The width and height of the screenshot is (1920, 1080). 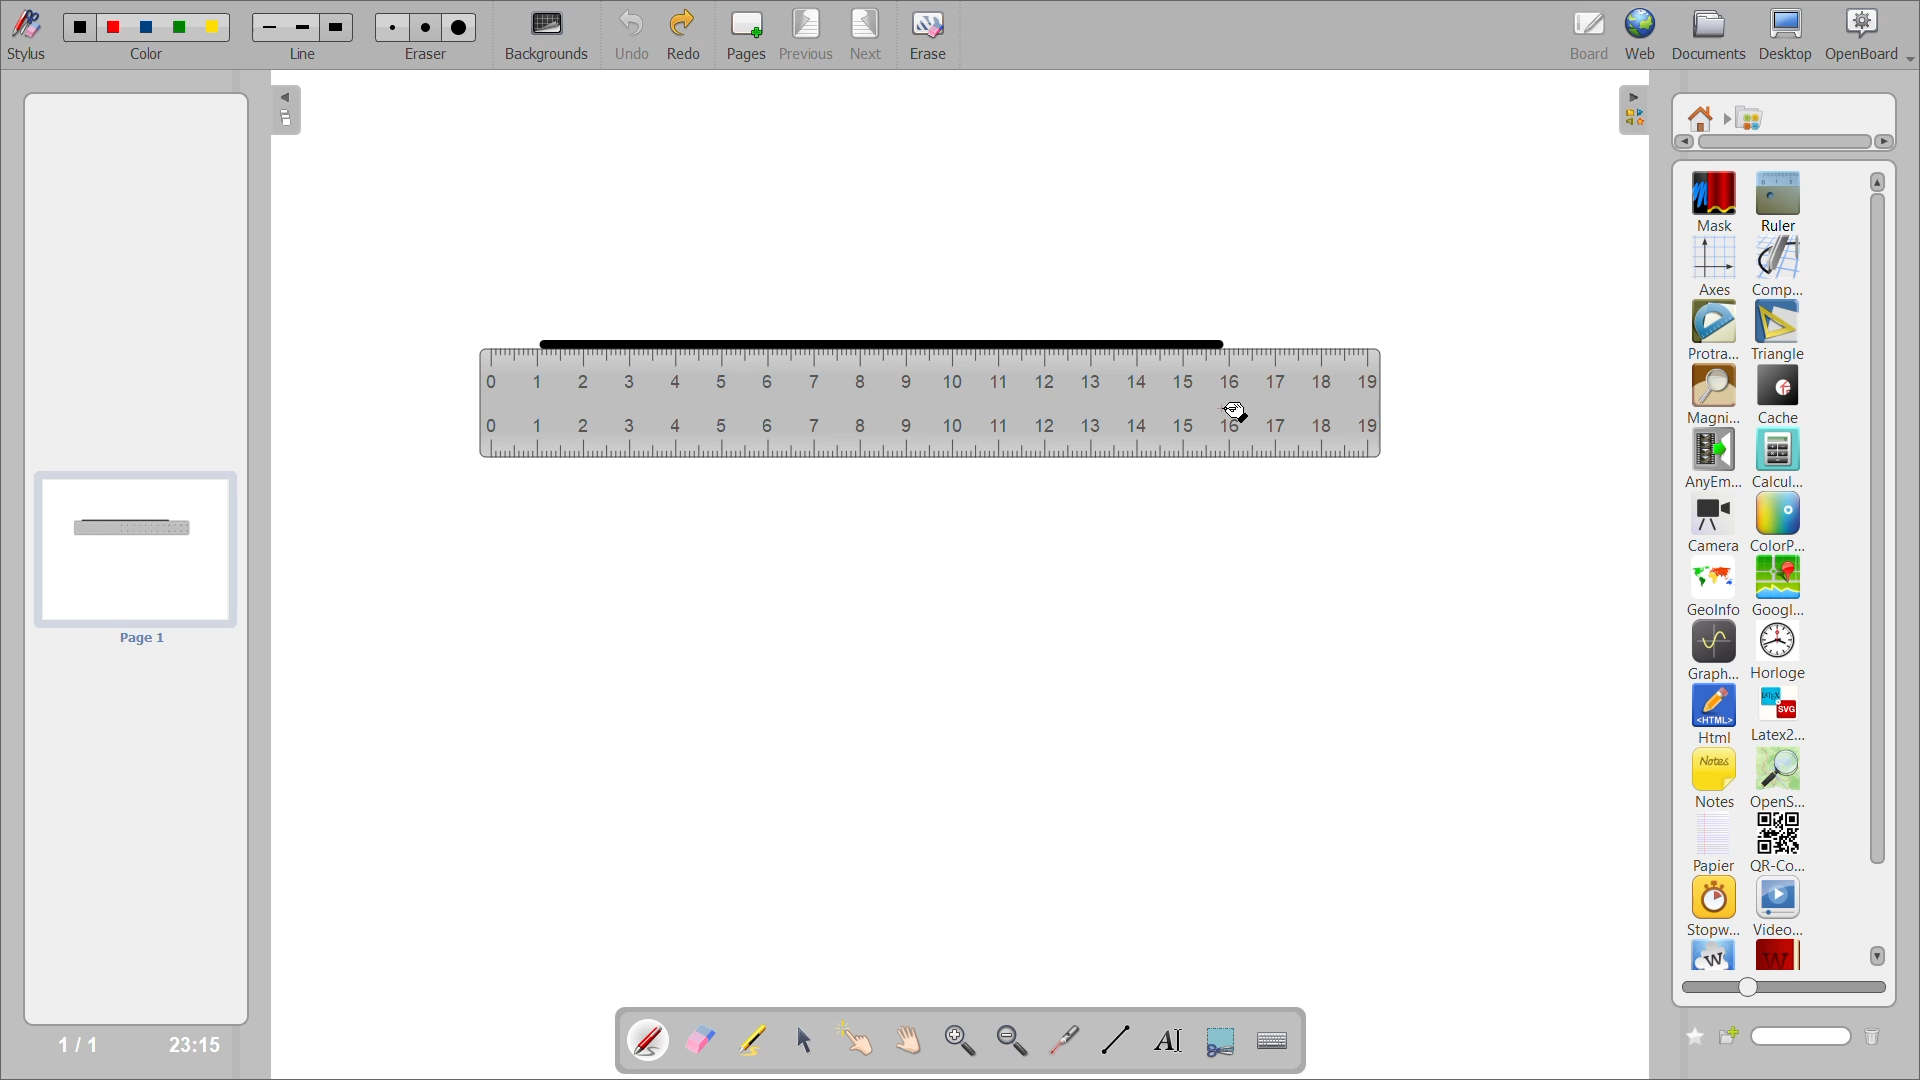 I want to click on color 2, so click(x=113, y=26).